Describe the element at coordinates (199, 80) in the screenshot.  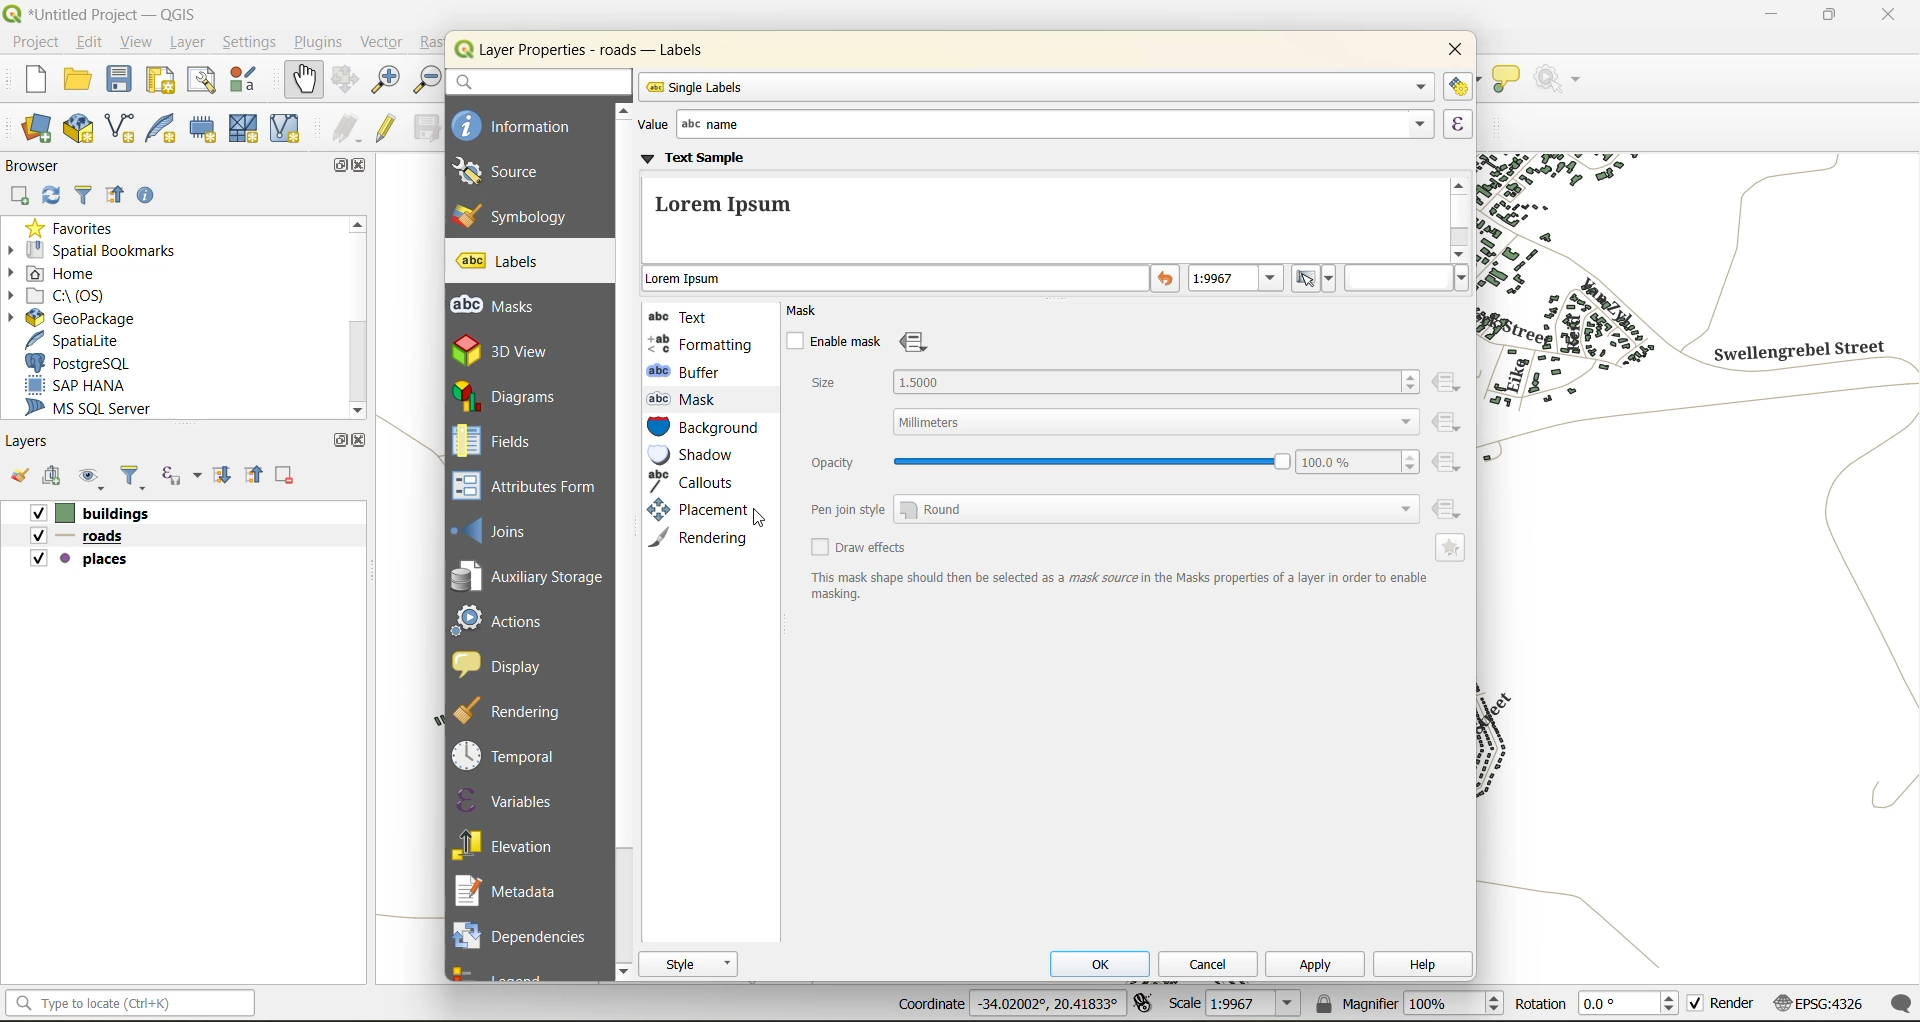
I see `show layout` at that location.